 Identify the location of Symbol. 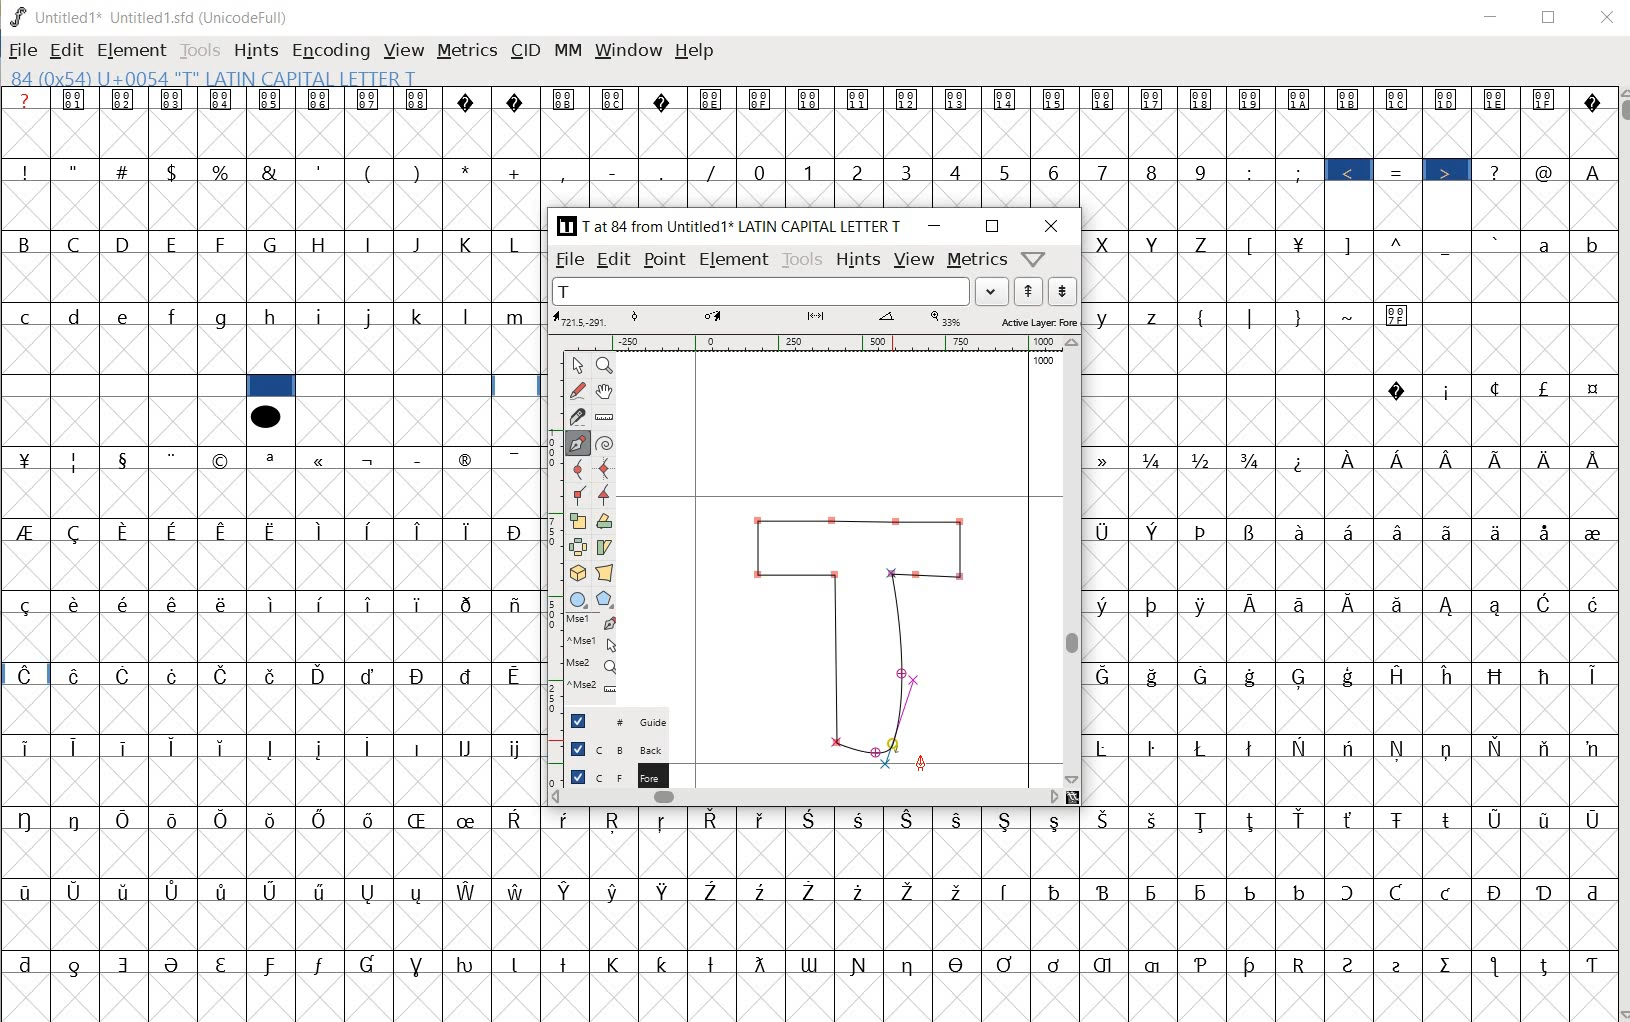
(1449, 963).